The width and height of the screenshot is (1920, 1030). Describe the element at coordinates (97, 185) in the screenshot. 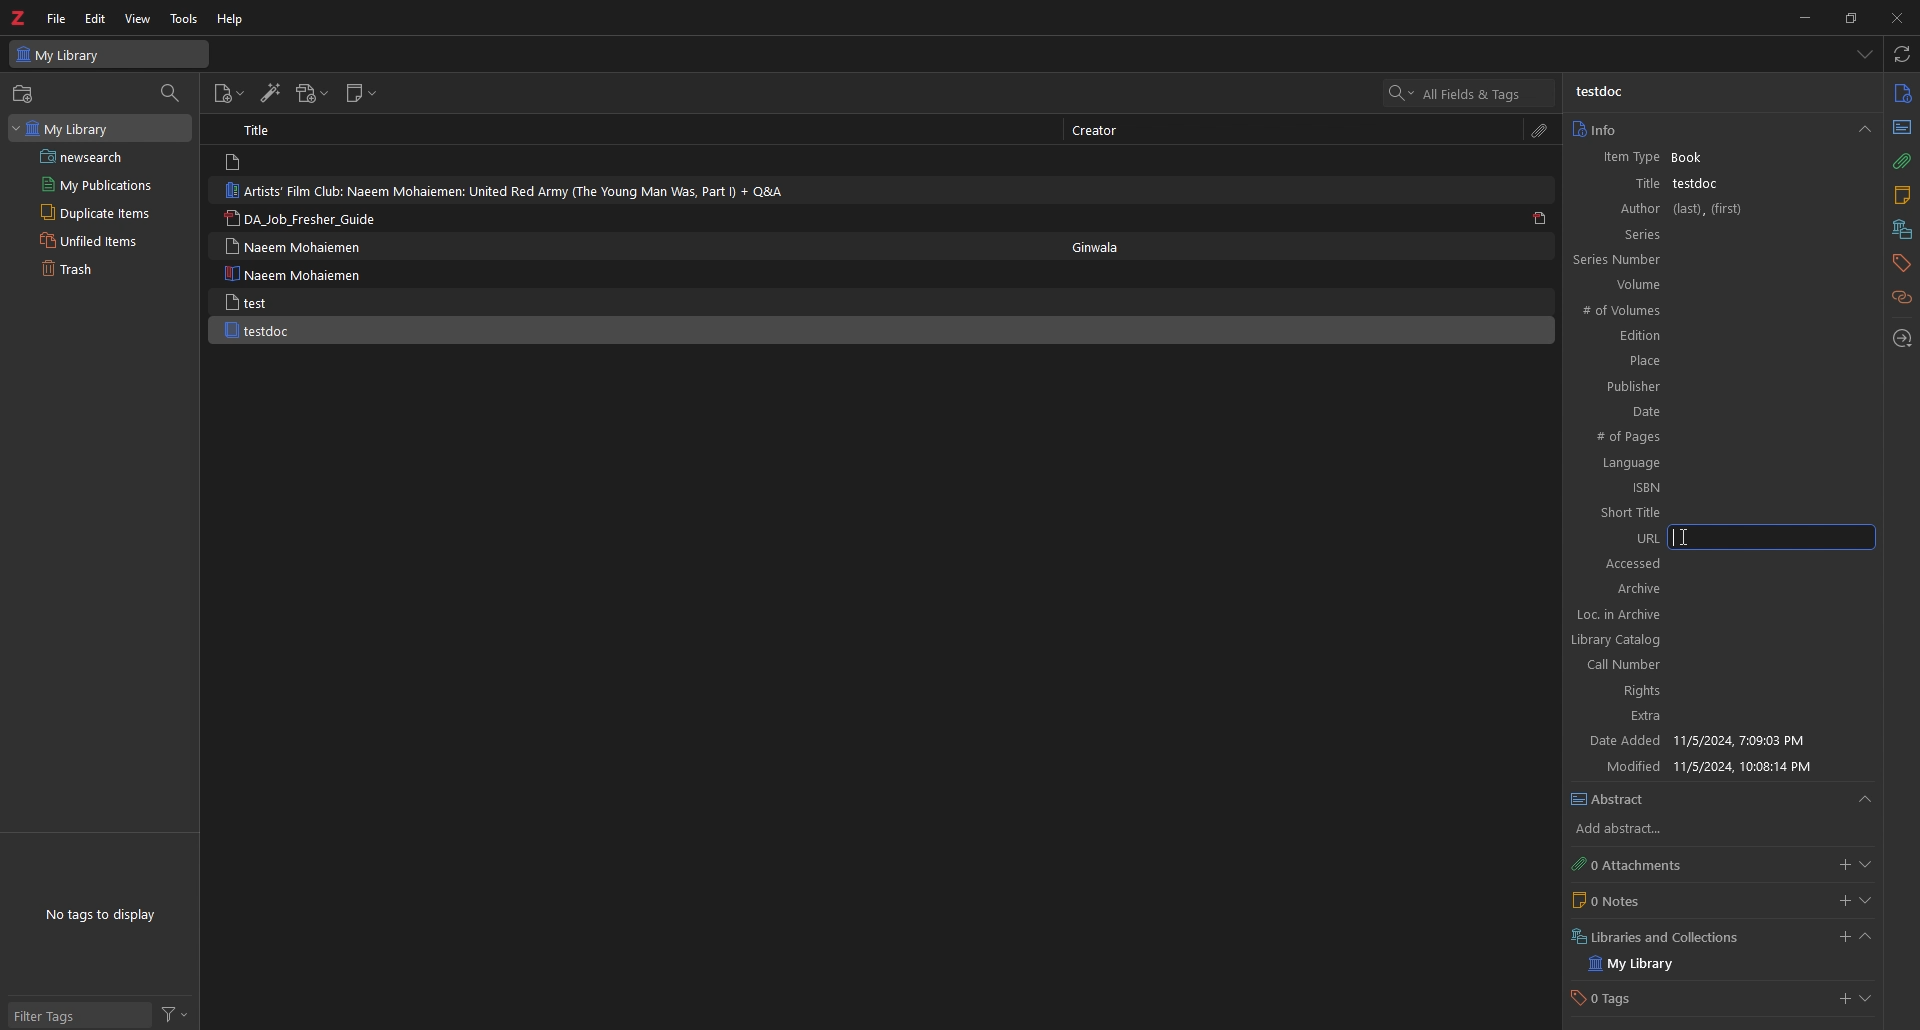

I see `my publications` at that location.